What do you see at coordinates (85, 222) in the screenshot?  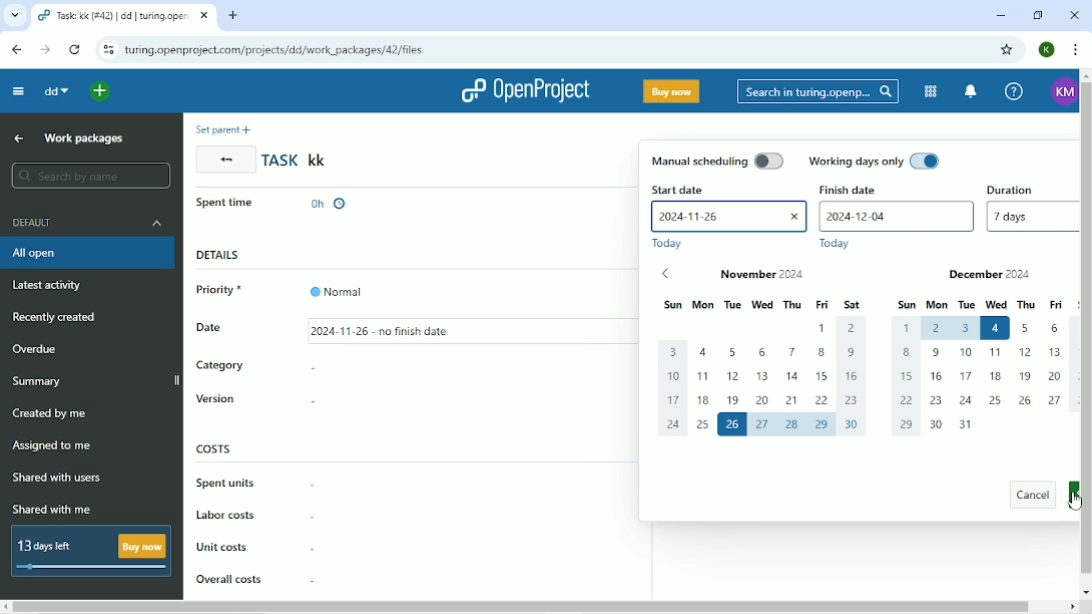 I see `Default` at bounding box center [85, 222].